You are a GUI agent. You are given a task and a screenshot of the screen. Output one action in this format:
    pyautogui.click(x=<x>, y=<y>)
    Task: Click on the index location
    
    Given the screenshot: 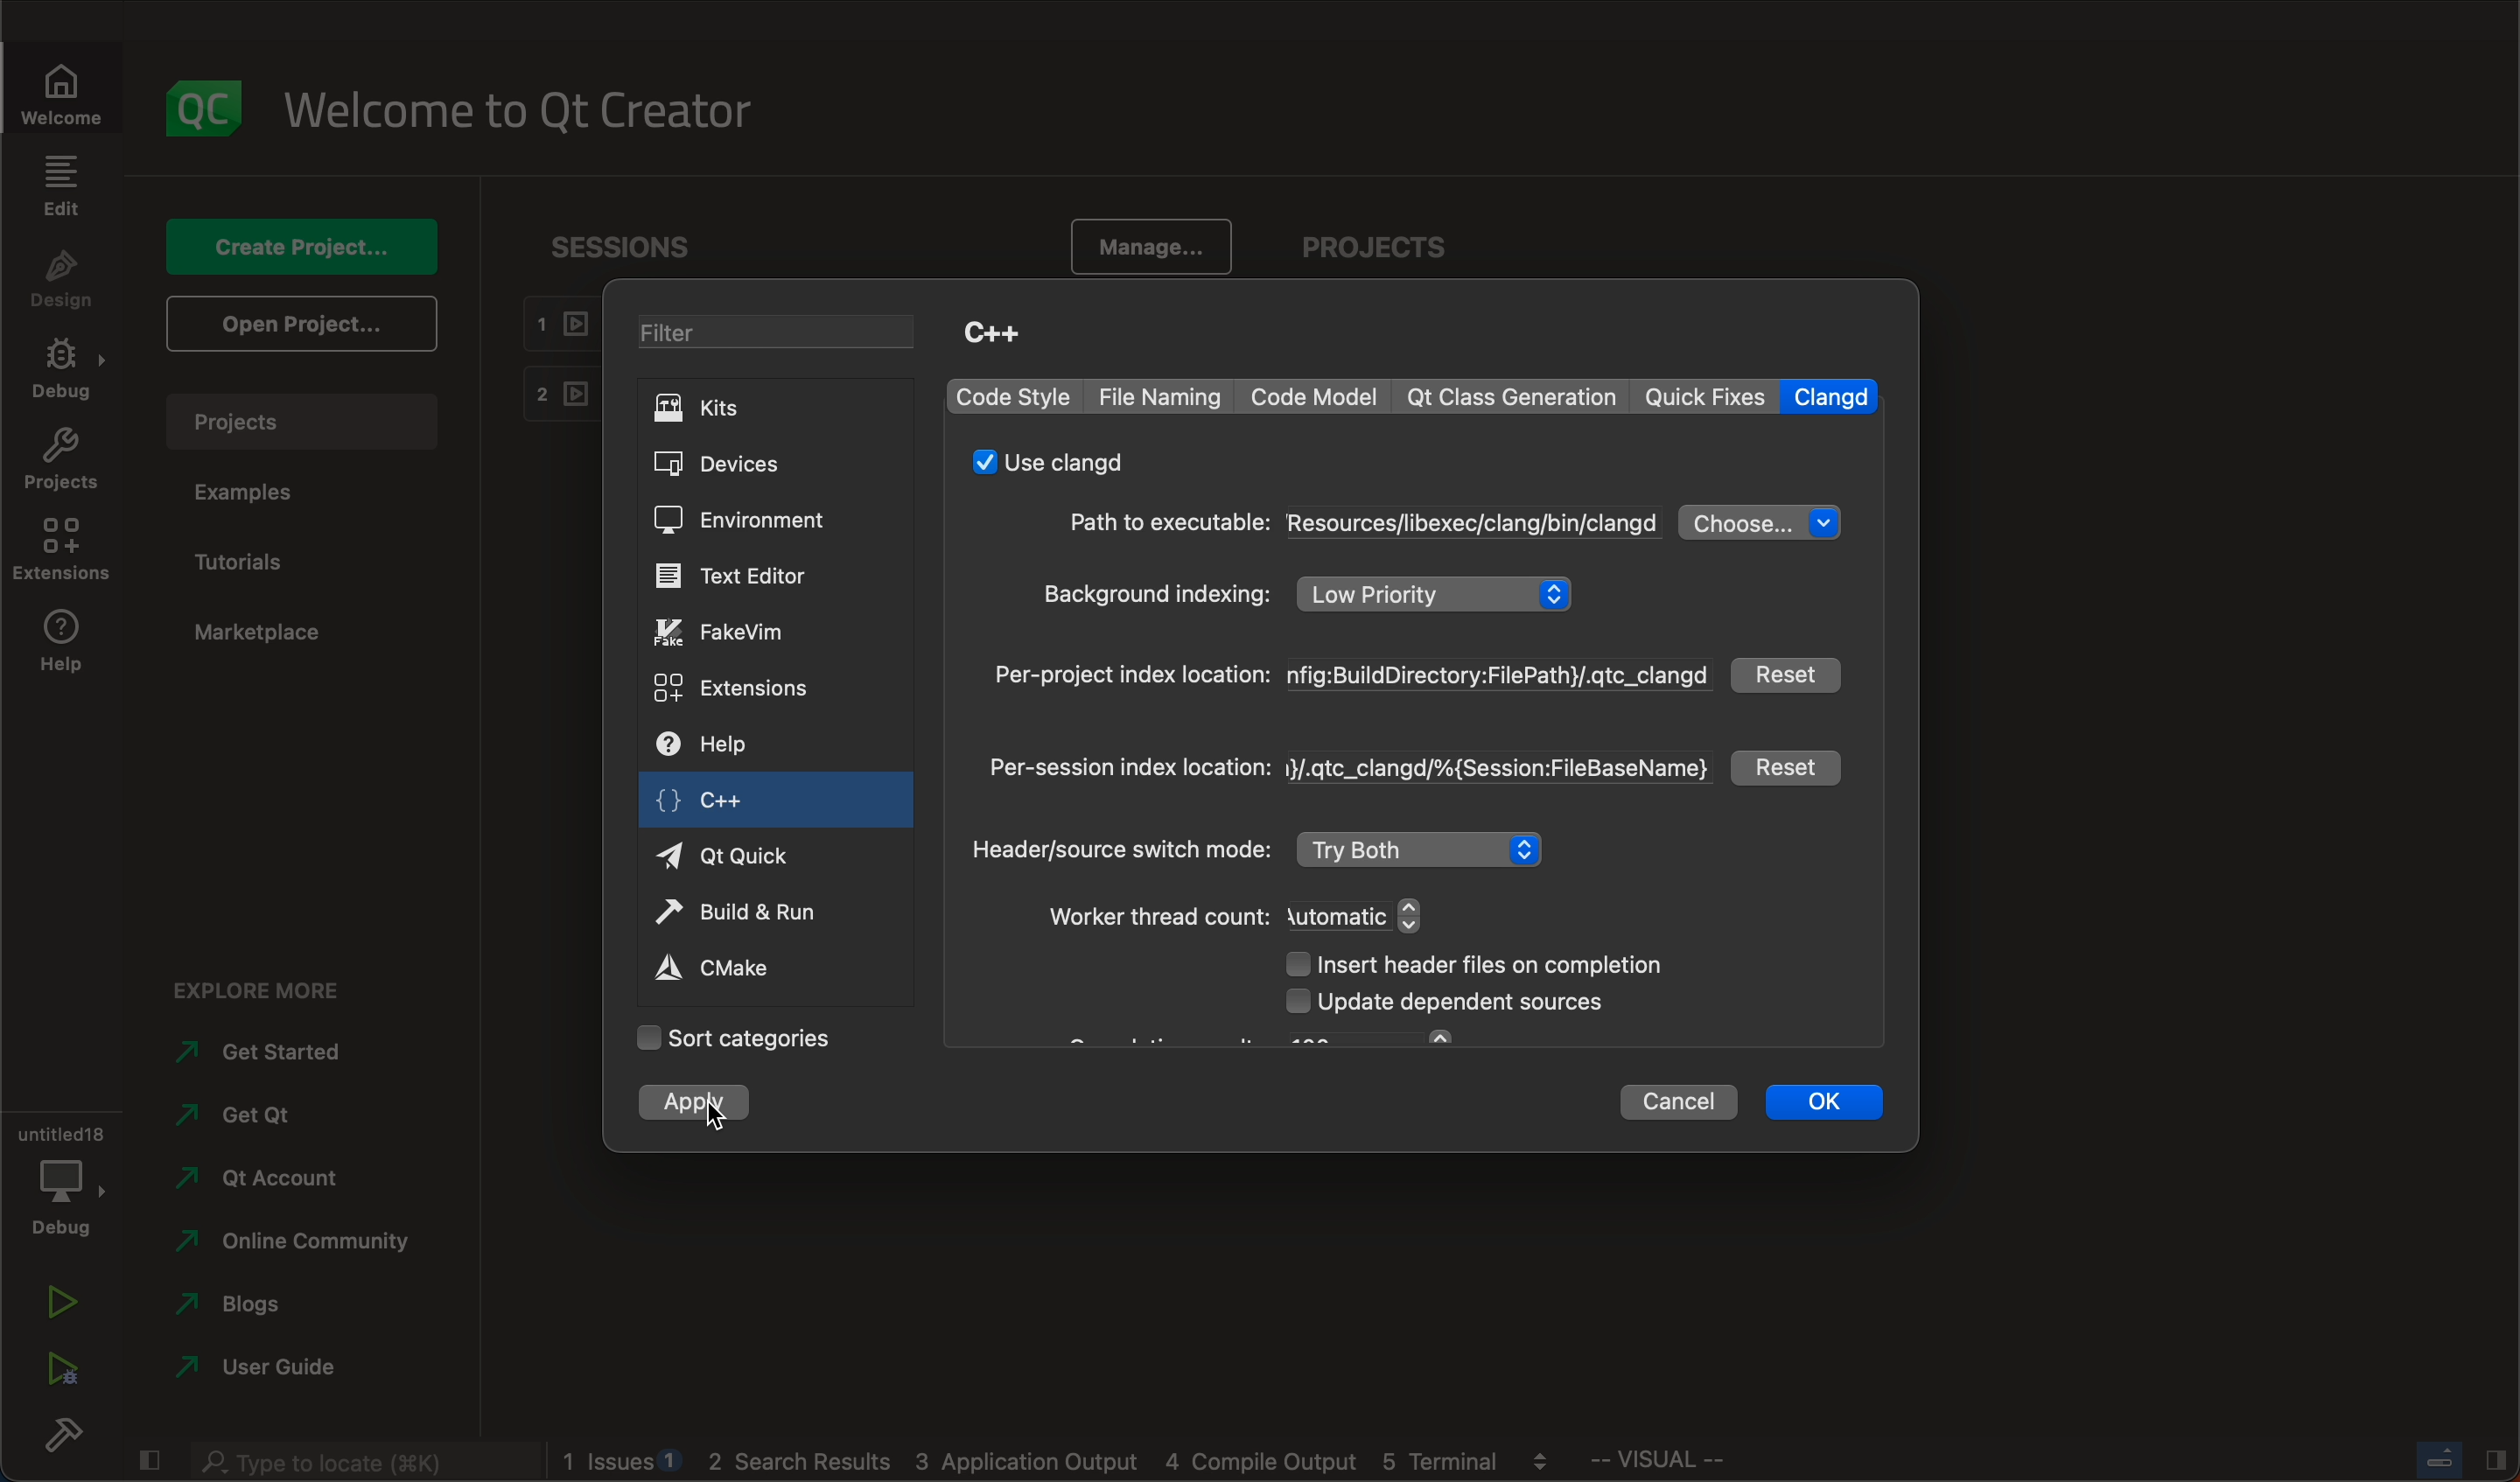 What is the action you would take?
    pyautogui.click(x=1347, y=771)
    